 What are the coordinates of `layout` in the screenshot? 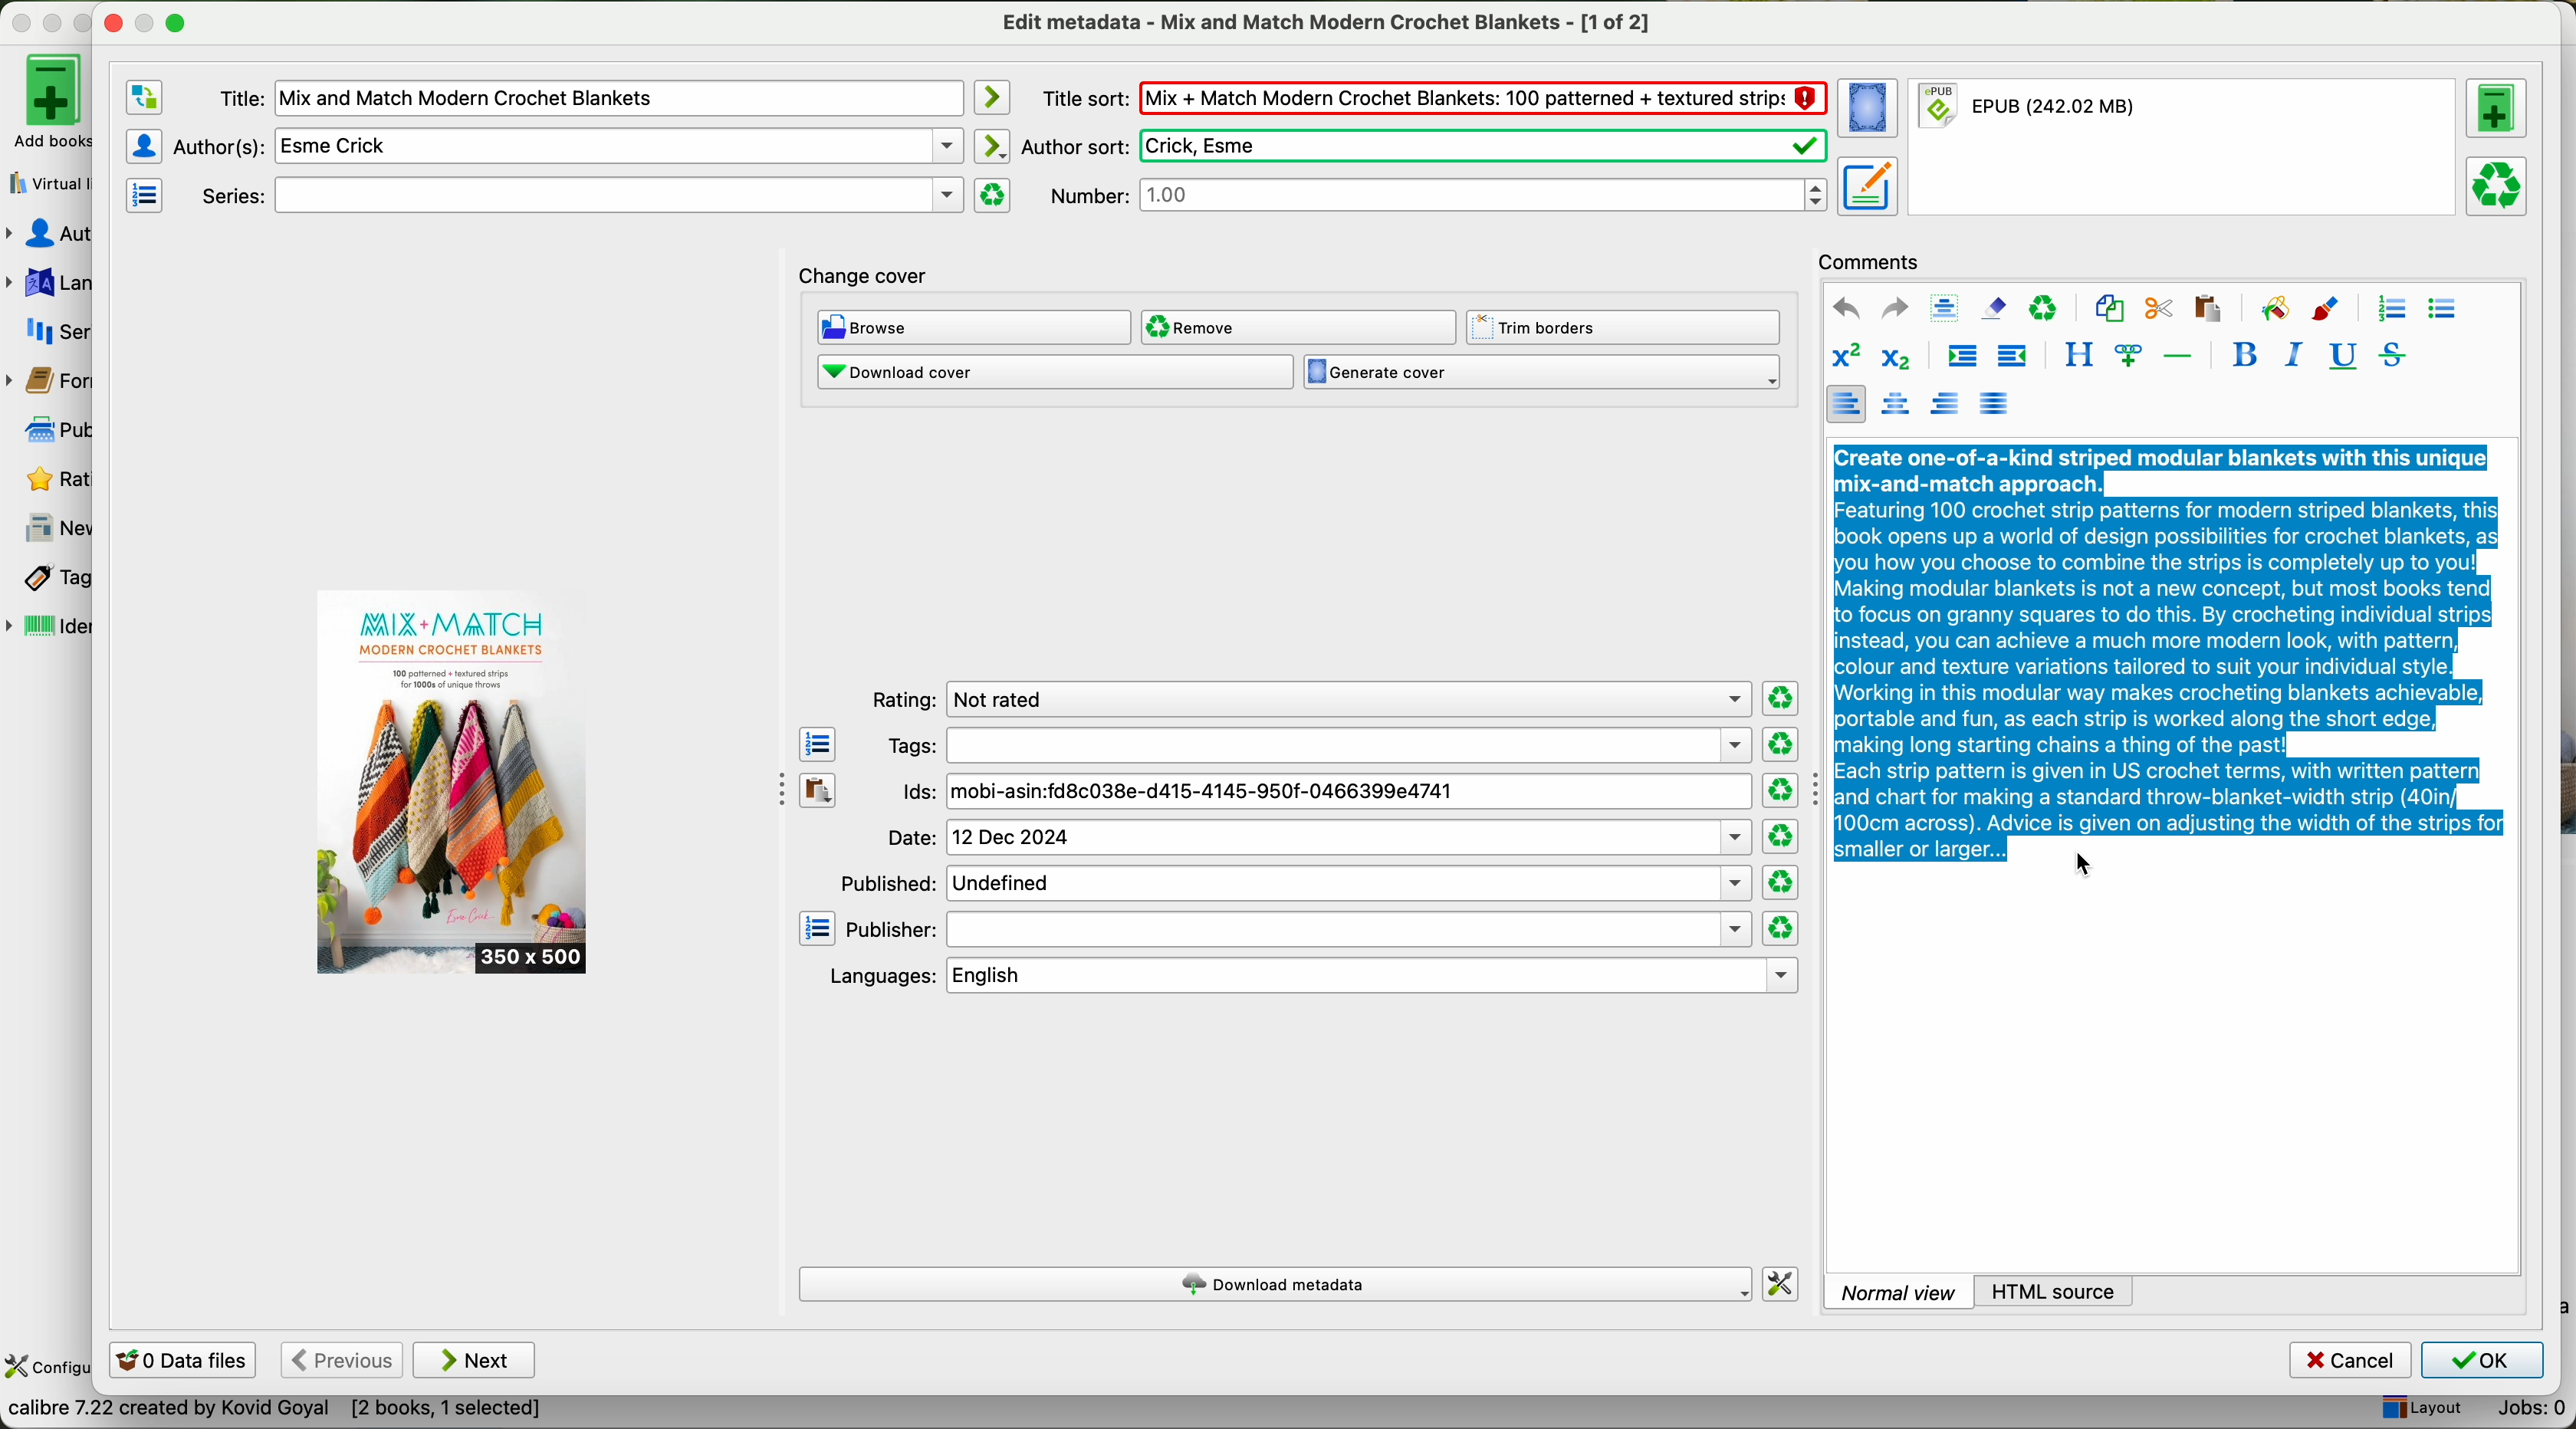 It's located at (2420, 1409).